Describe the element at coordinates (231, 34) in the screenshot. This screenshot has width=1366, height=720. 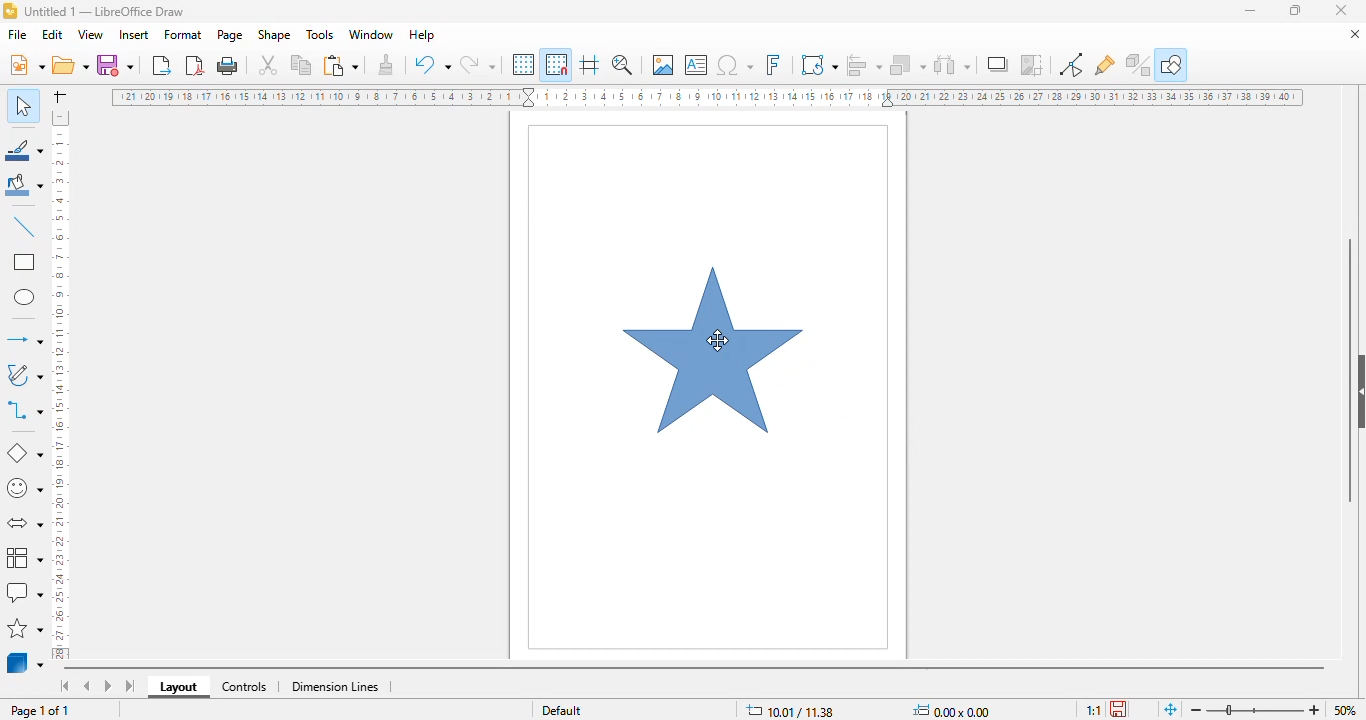
I see `page` at that location.